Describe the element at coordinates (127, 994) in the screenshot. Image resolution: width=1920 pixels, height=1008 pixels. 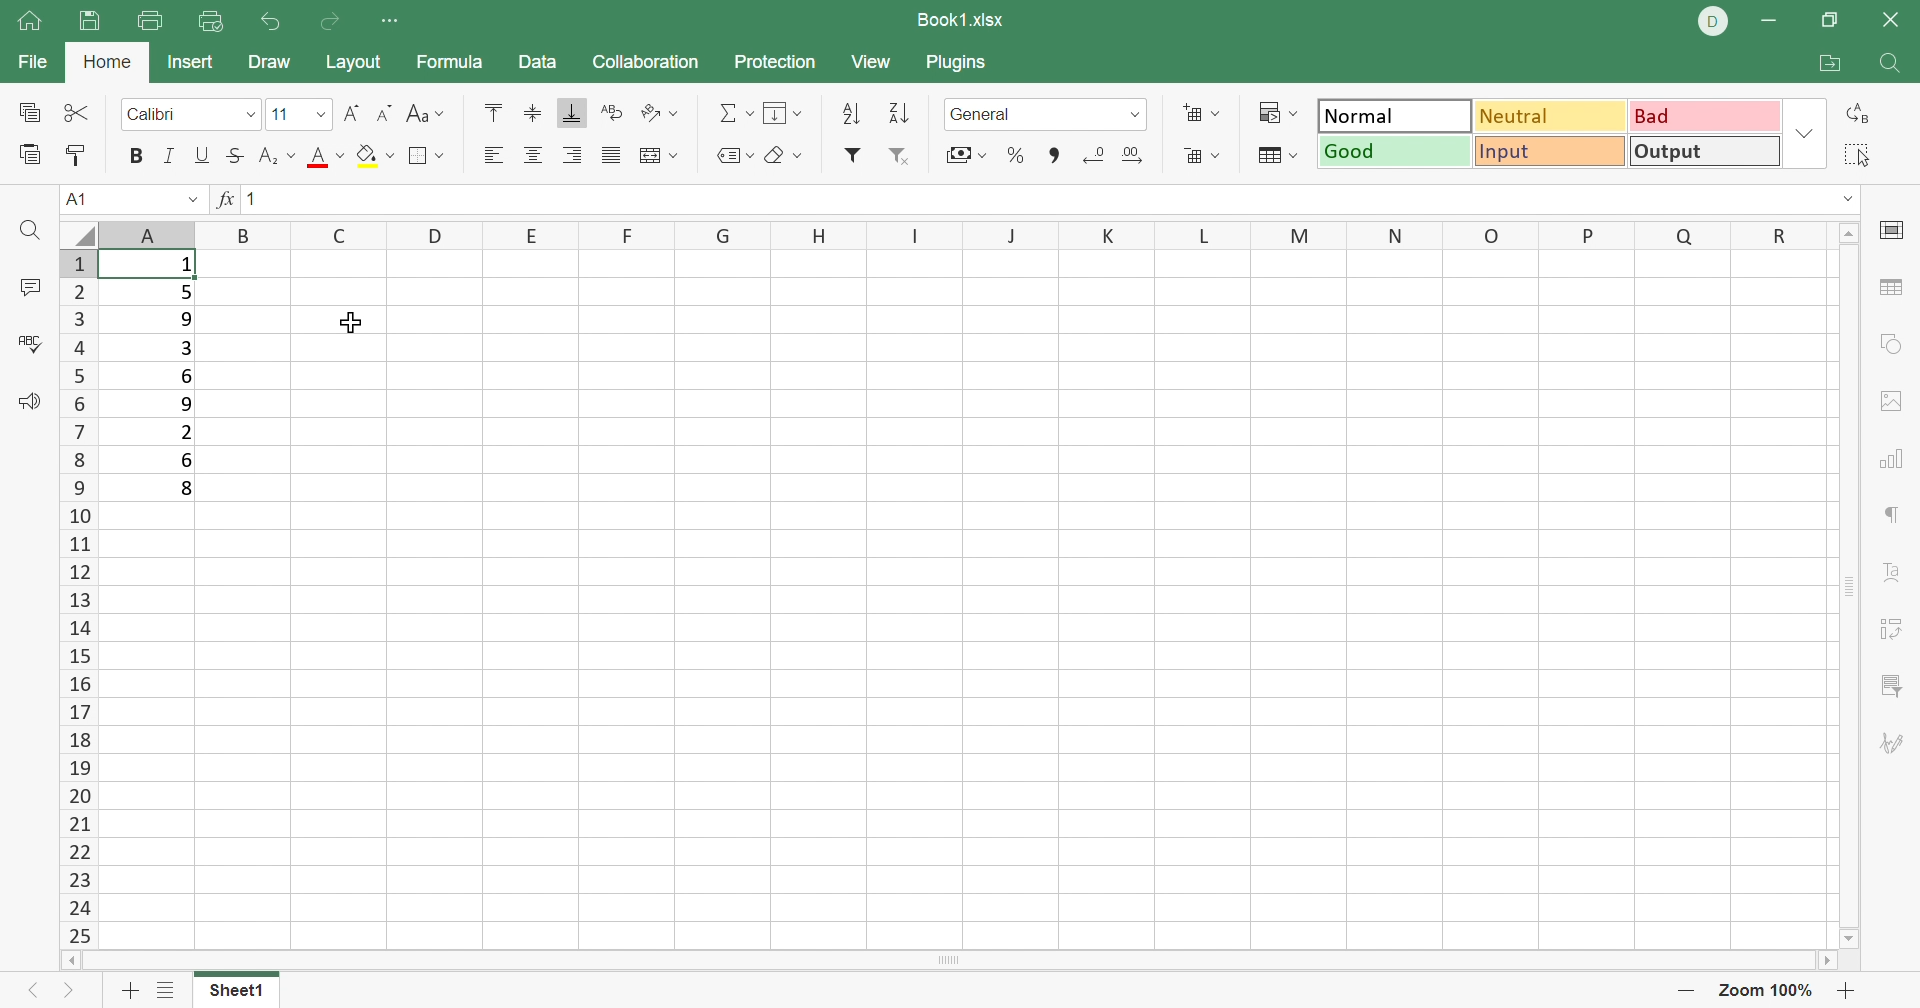
I see `Add sheet` at that location.